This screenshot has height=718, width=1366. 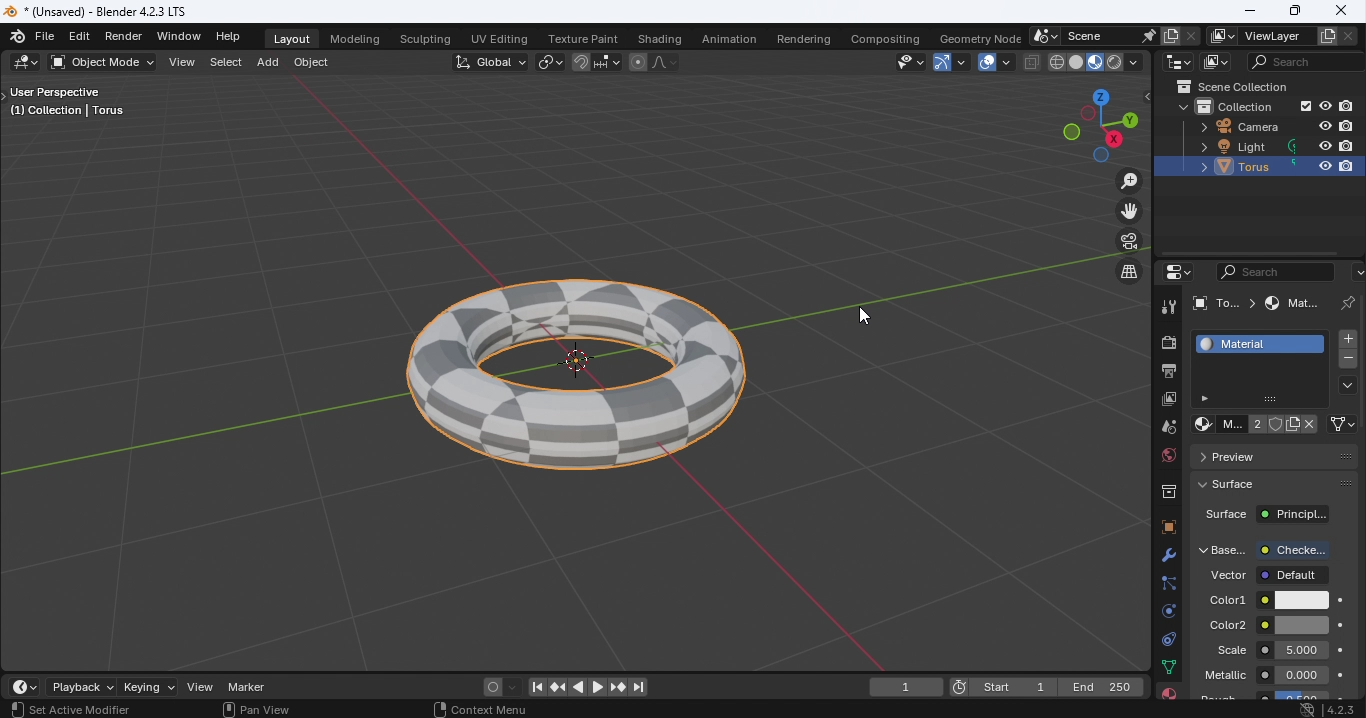 What do you see at coordinates (356, 39) in the screenshot?
I see `Modeling` at bounding box center [356, 39].